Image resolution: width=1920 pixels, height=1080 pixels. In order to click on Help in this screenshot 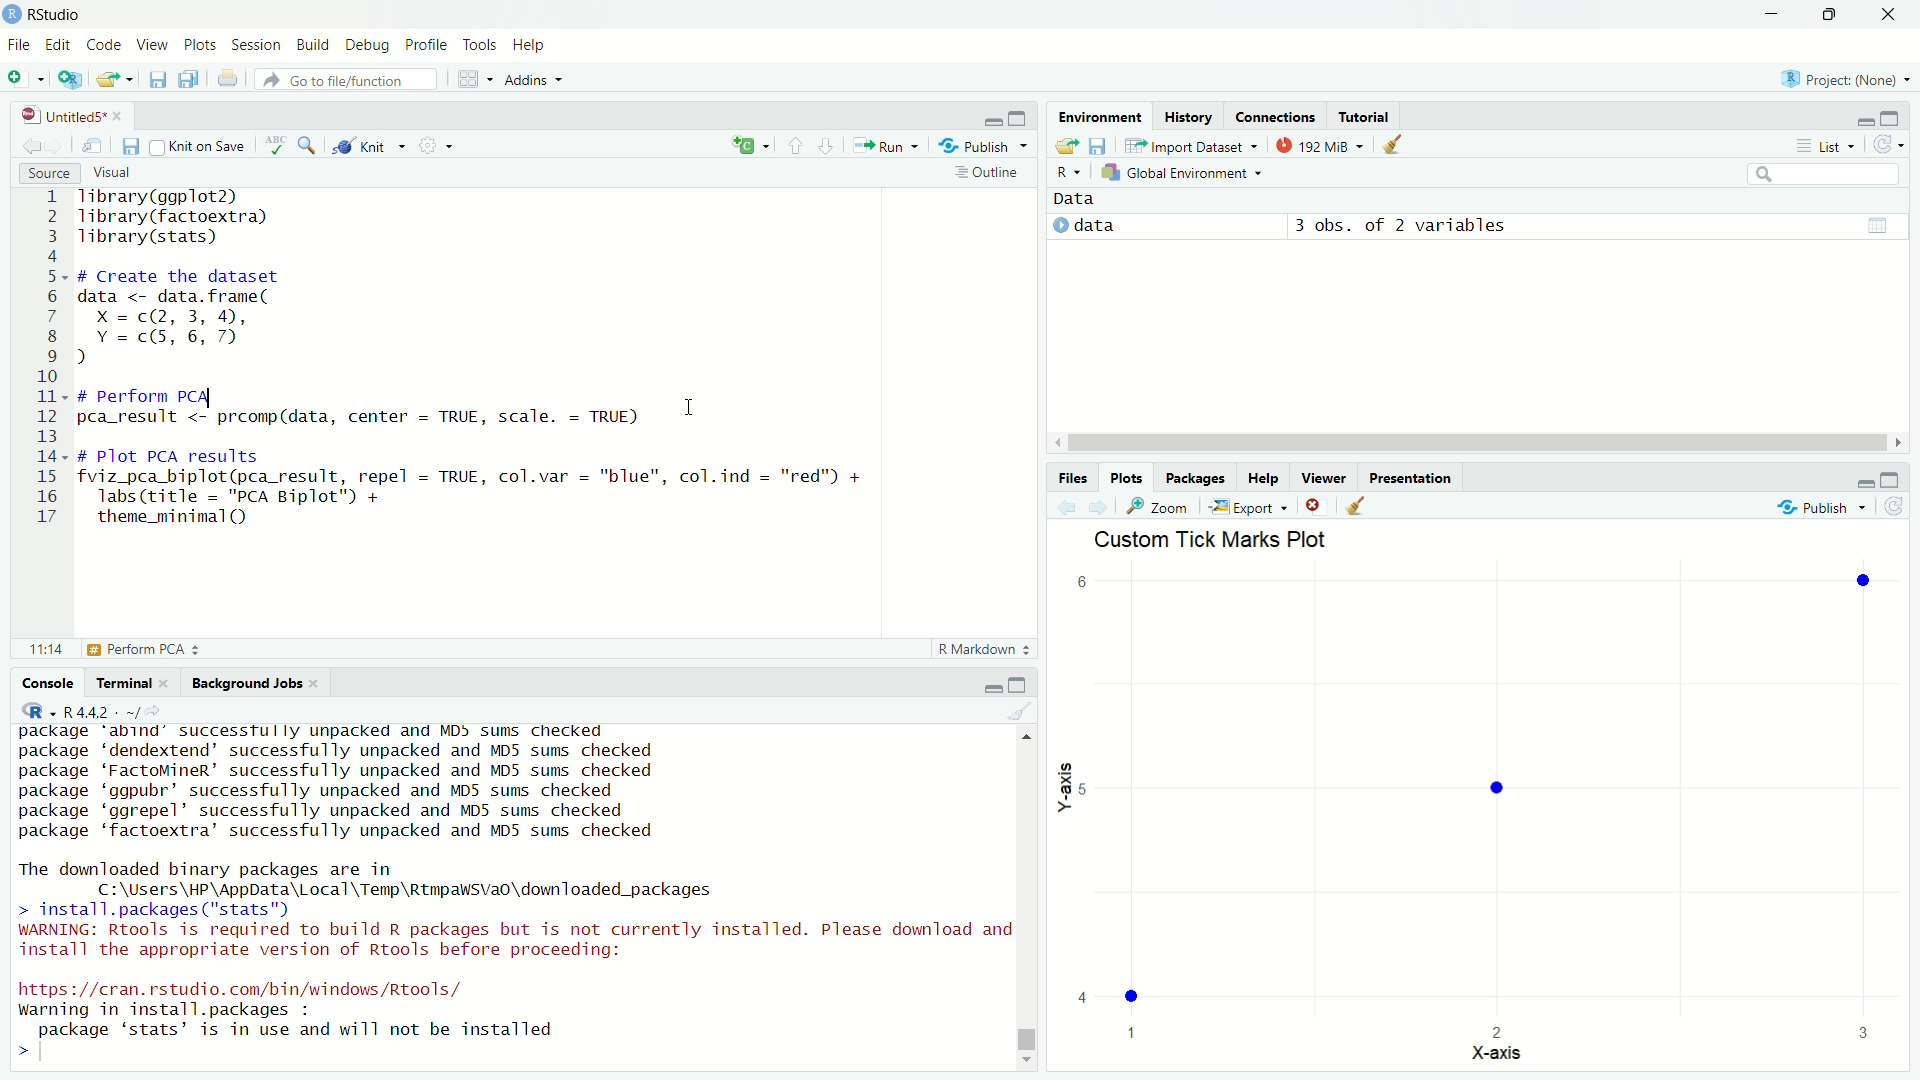, I will do `click(1264, 478)`.